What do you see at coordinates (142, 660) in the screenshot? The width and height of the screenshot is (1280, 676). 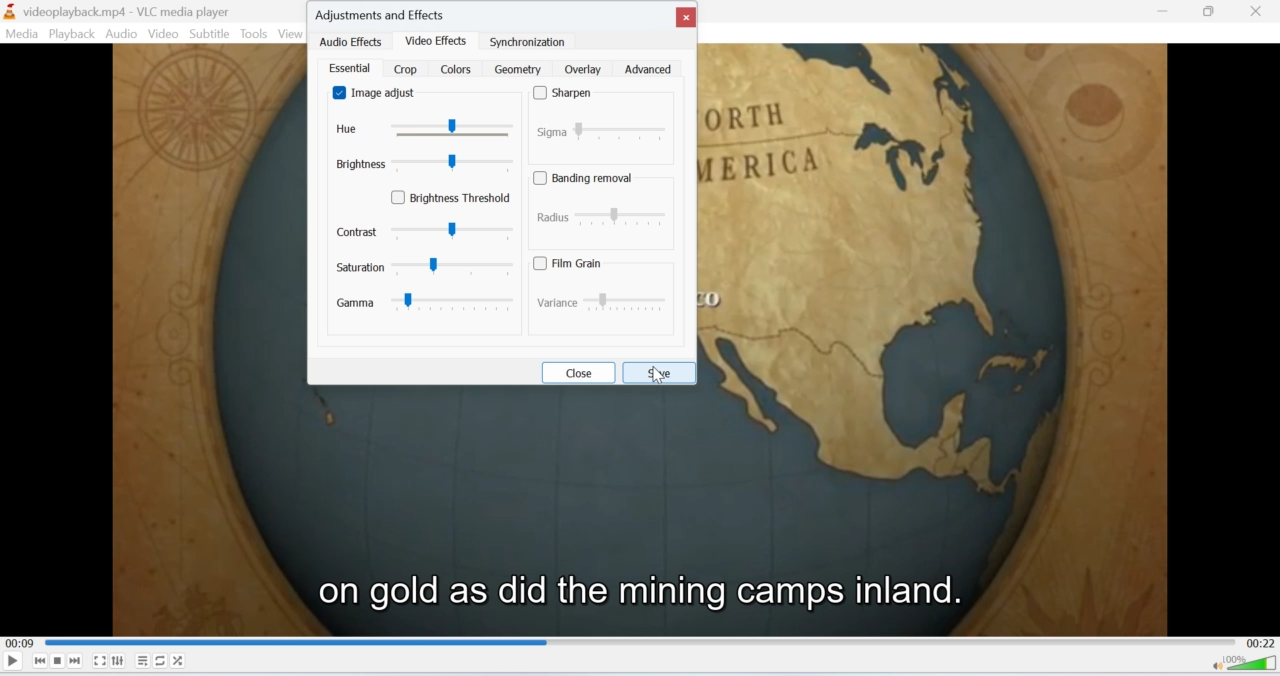 I see `Playlist` at bounding box center [142, 660].